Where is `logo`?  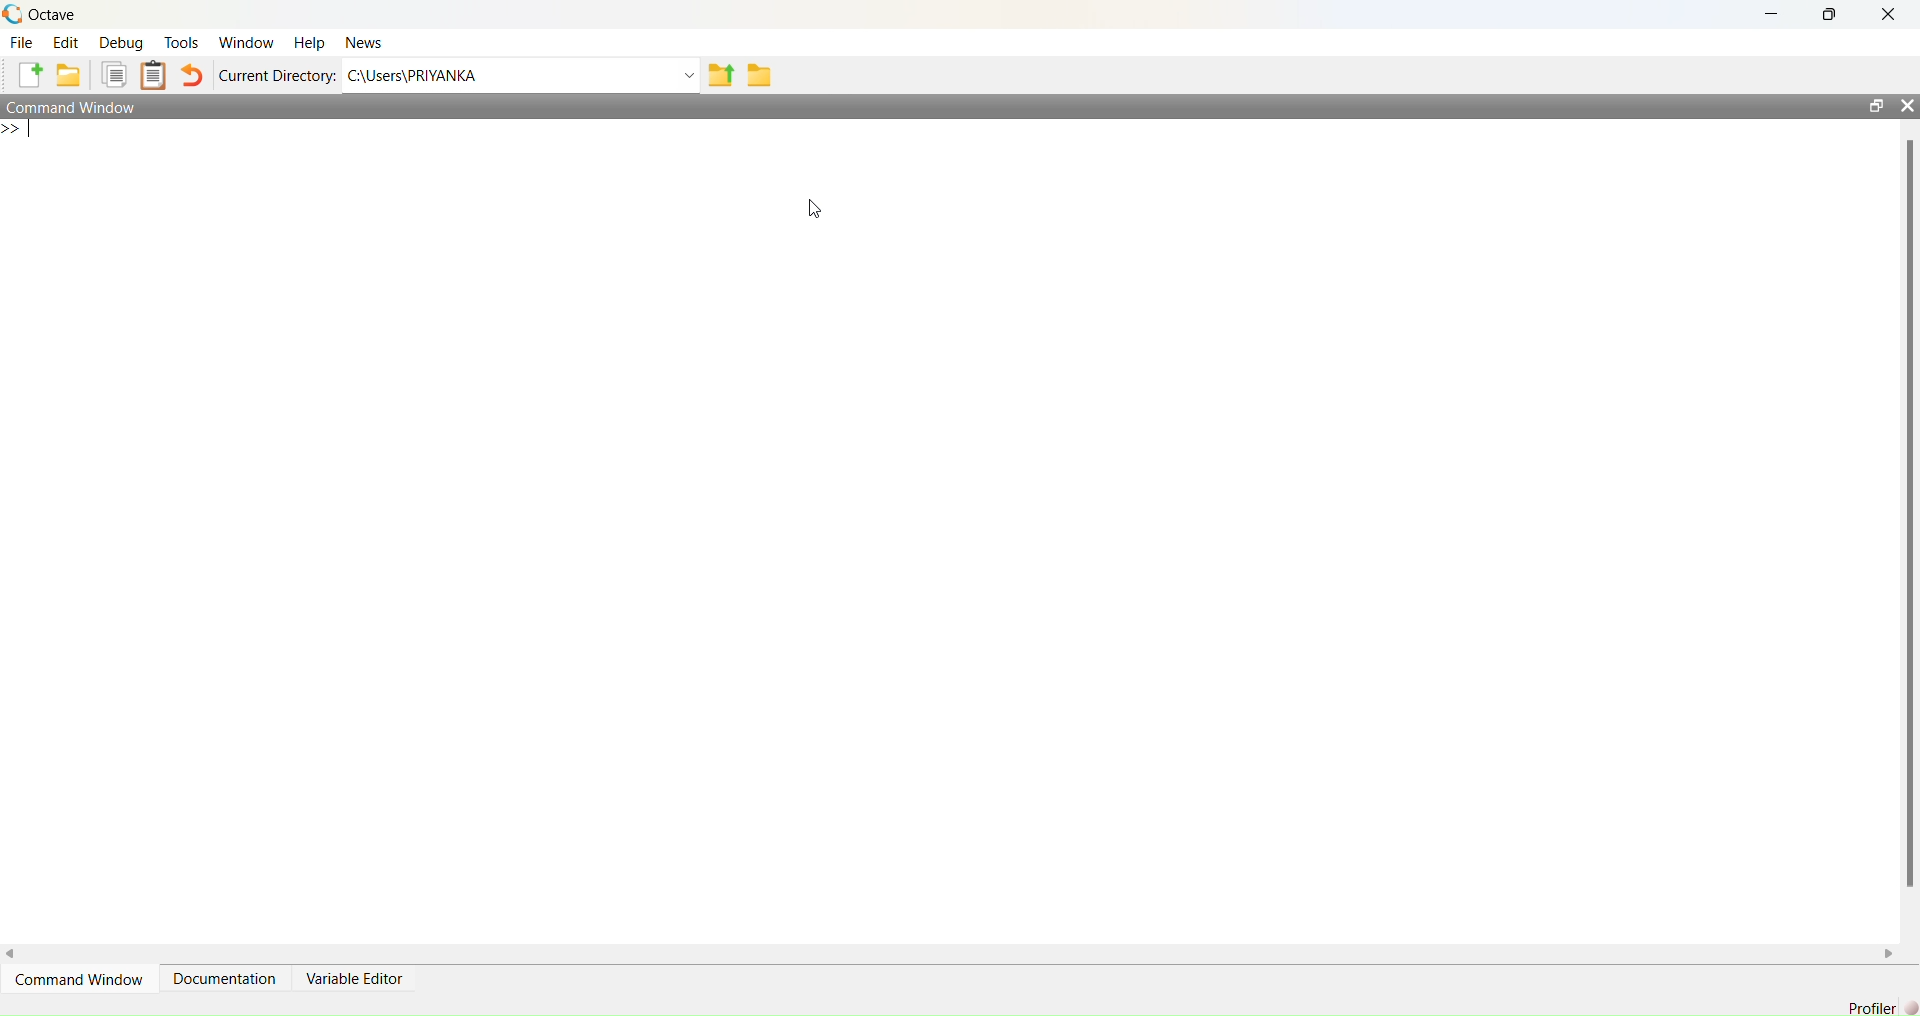 logo is located at coordinates (14, 15).